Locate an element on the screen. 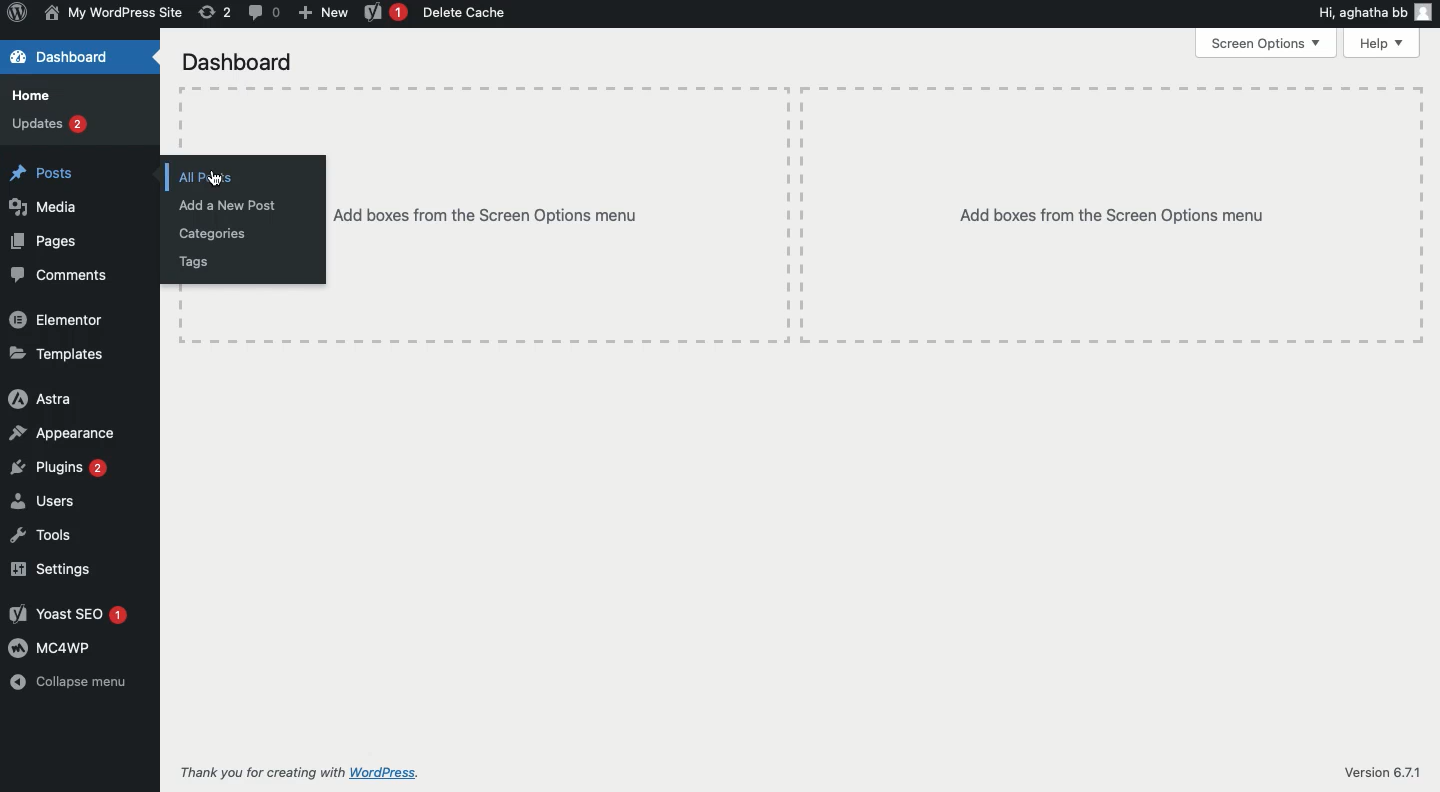 This screenshot has height=792, width=1440. Logo is located at coordinates (18, 14).